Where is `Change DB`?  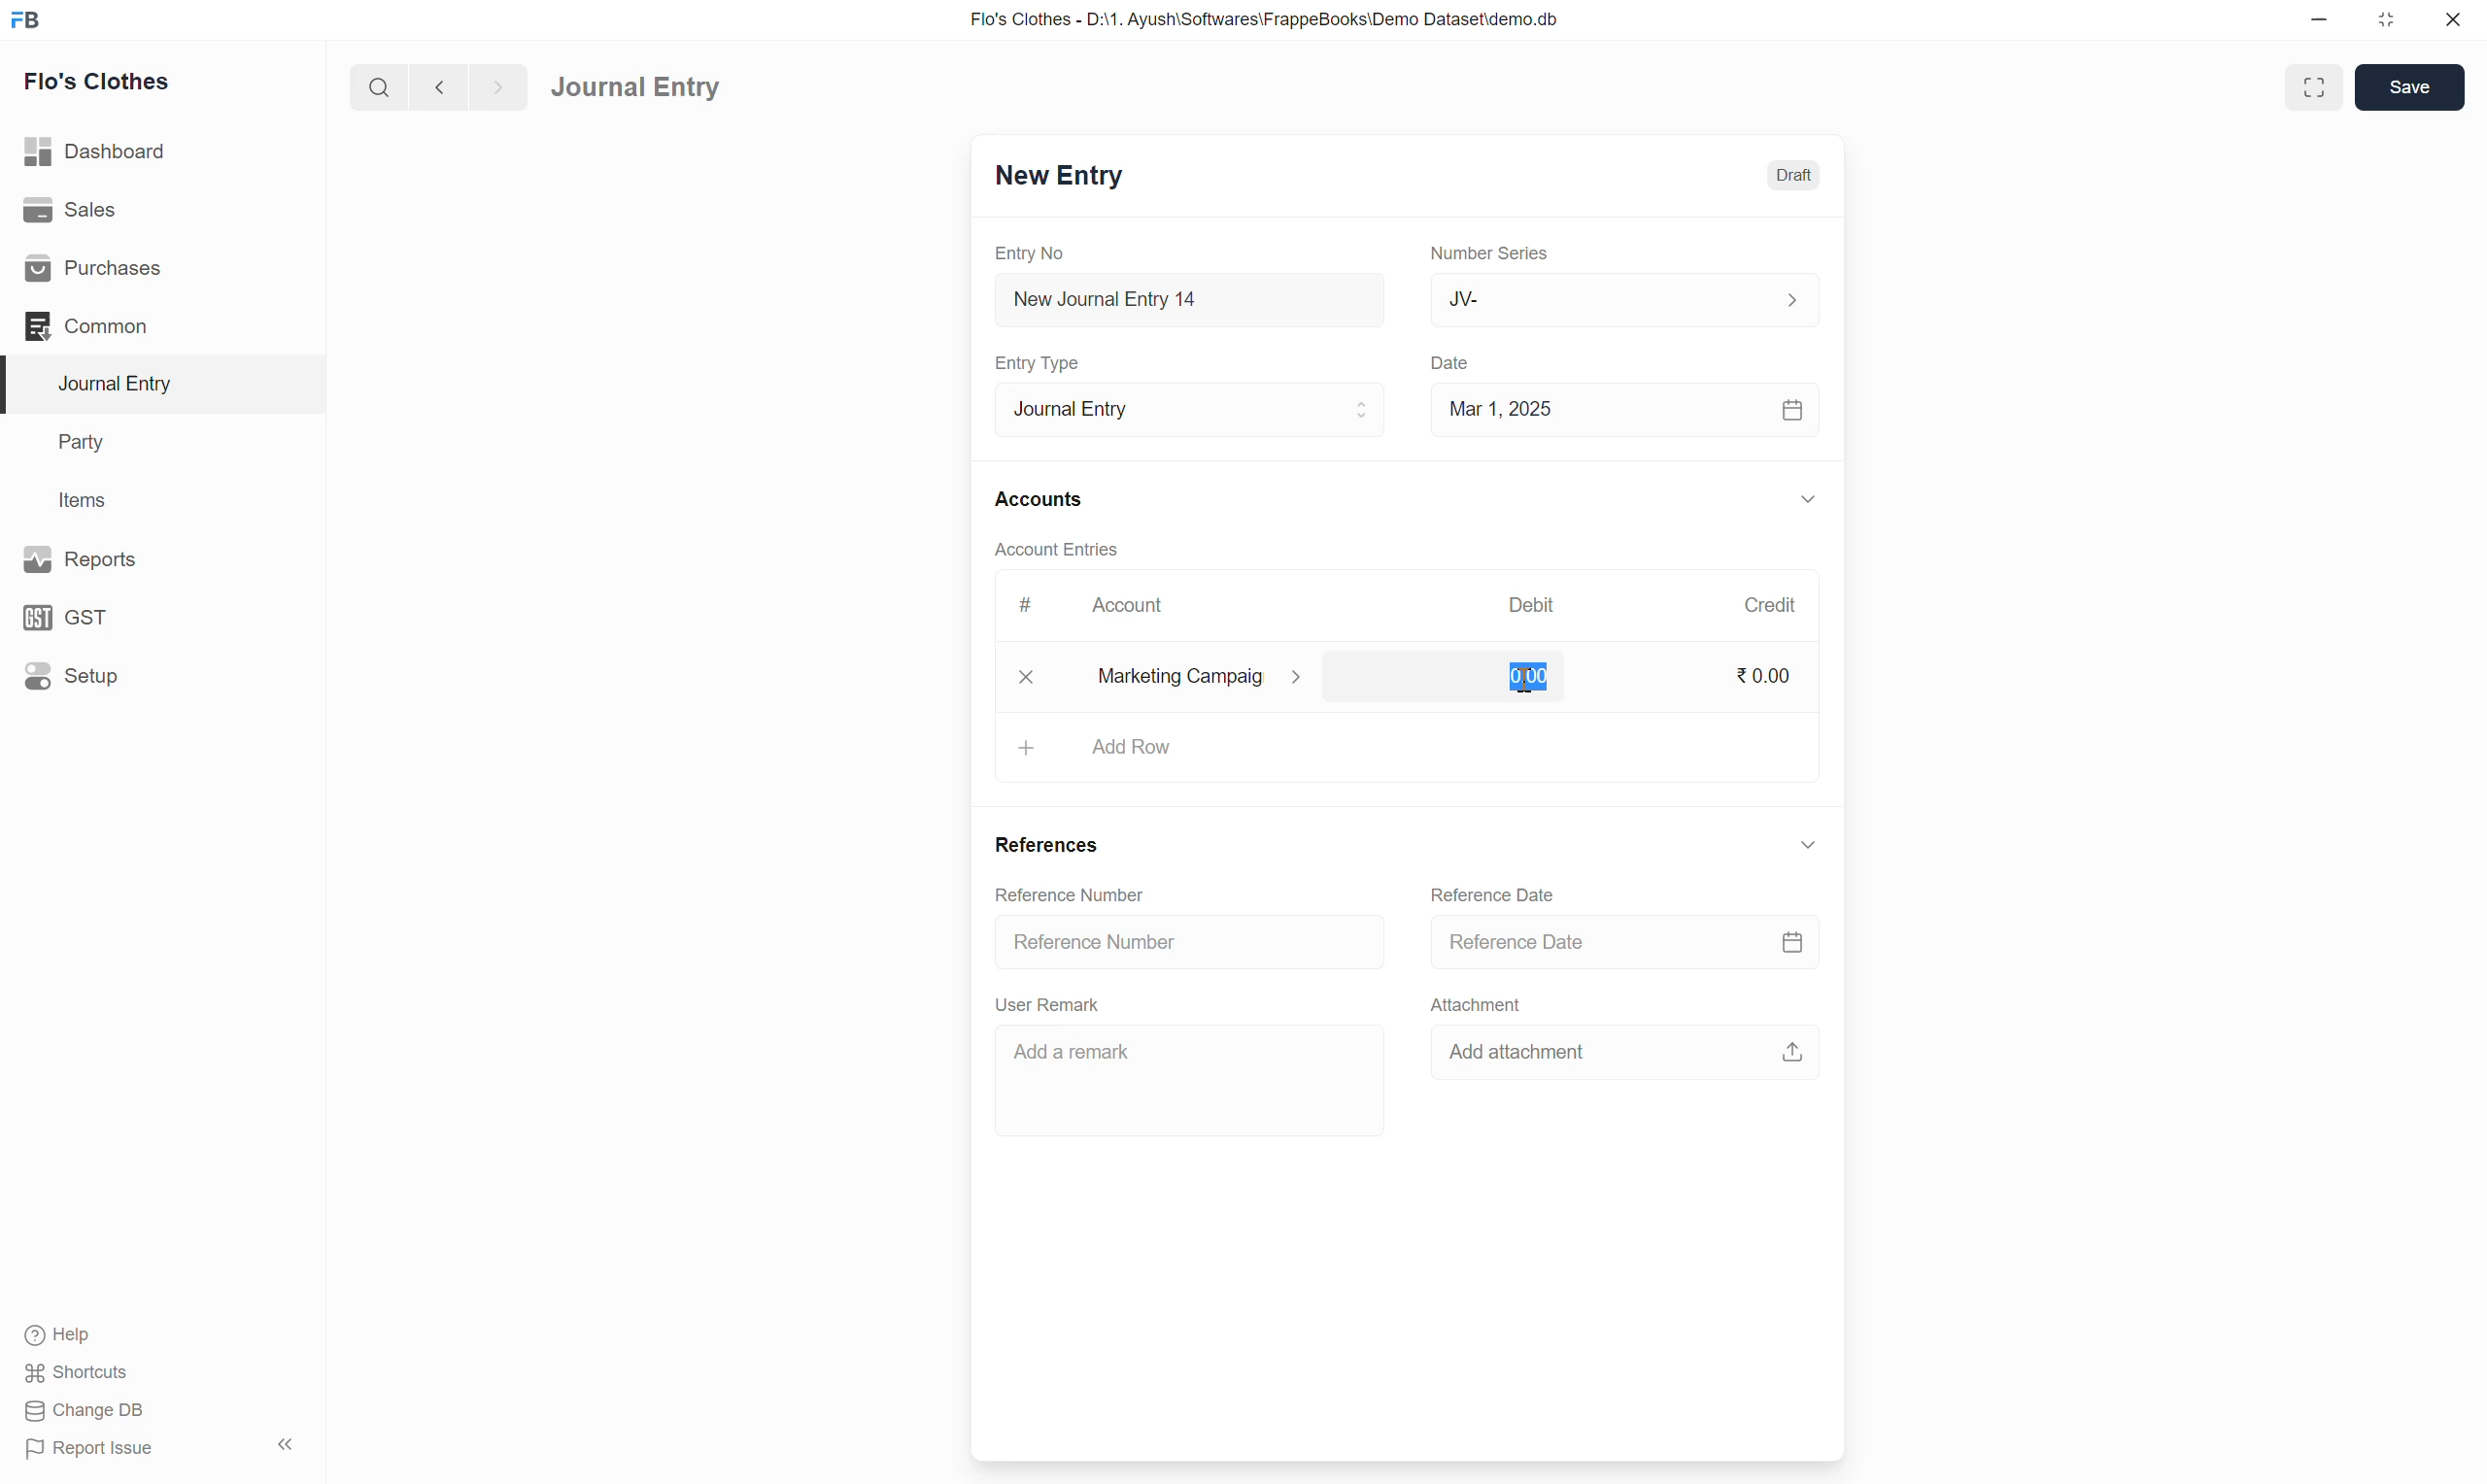 Change DB is located at coordinates (84, 1410).